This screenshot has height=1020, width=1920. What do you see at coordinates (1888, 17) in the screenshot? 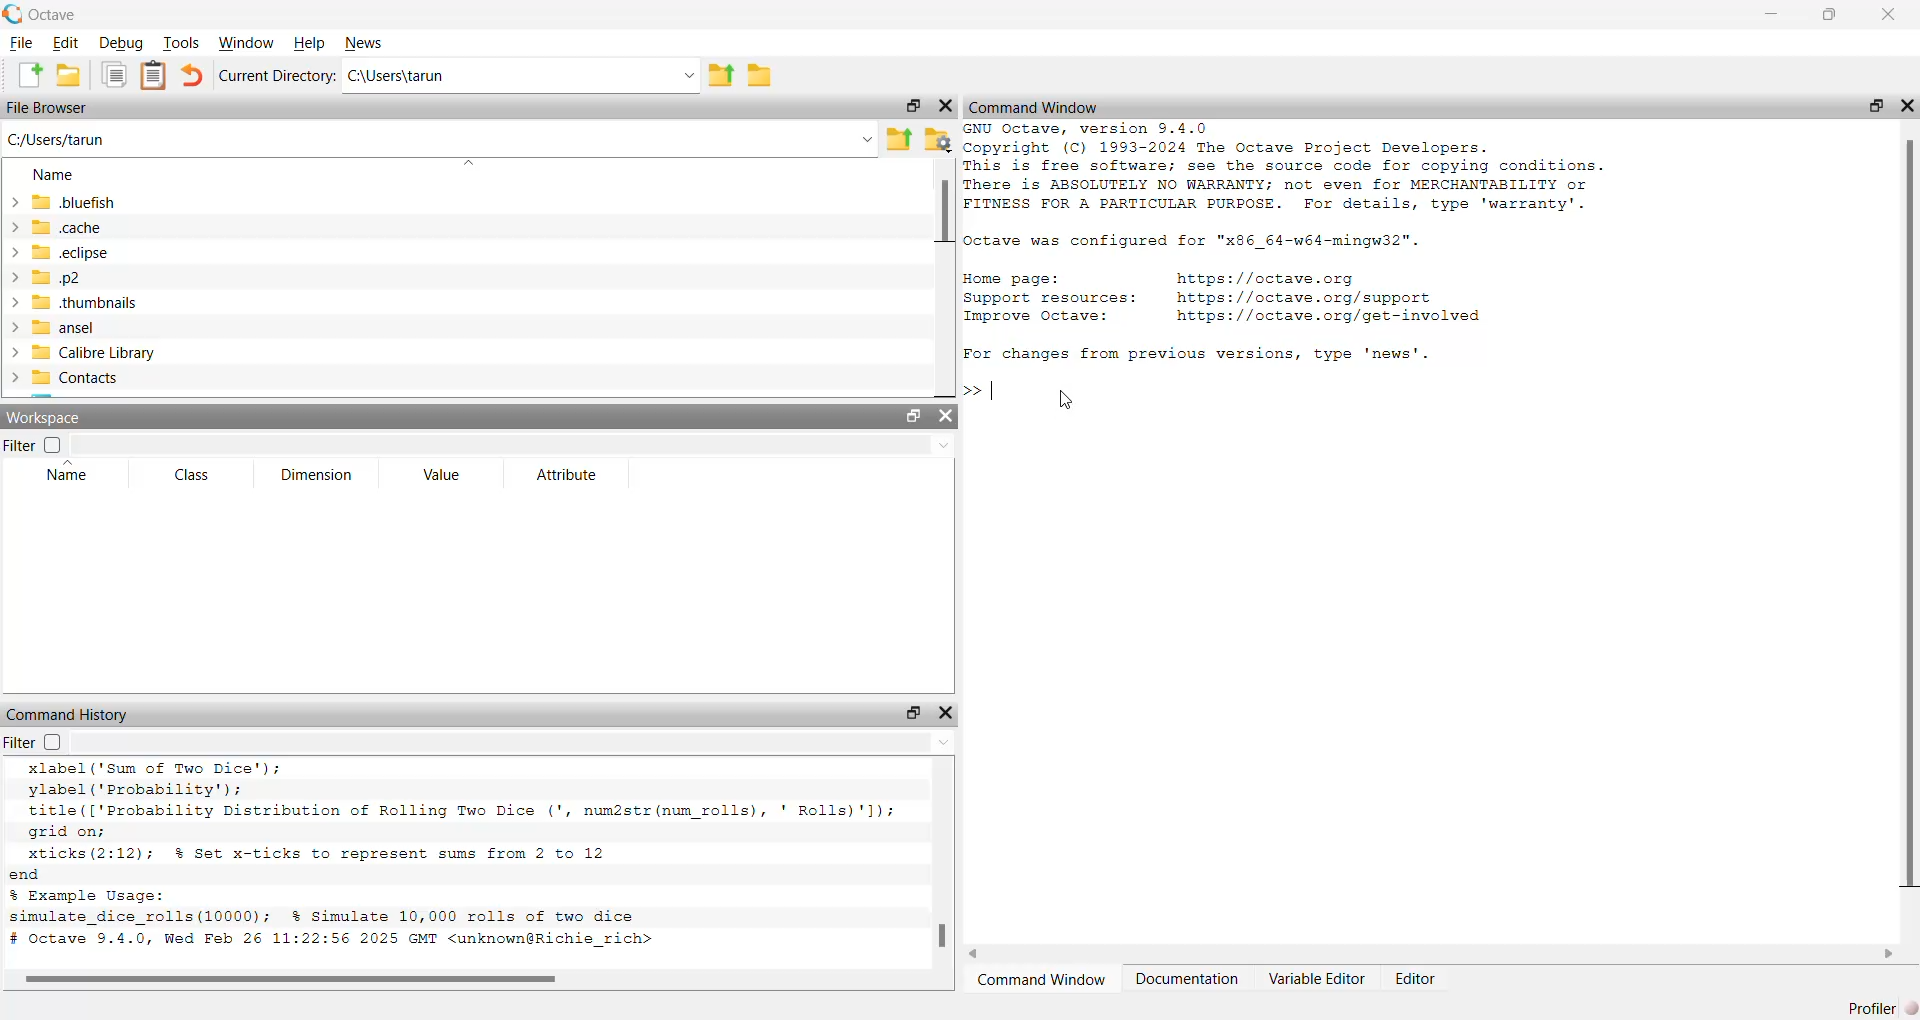
I see `Close` at bounding box center [1888, 17].